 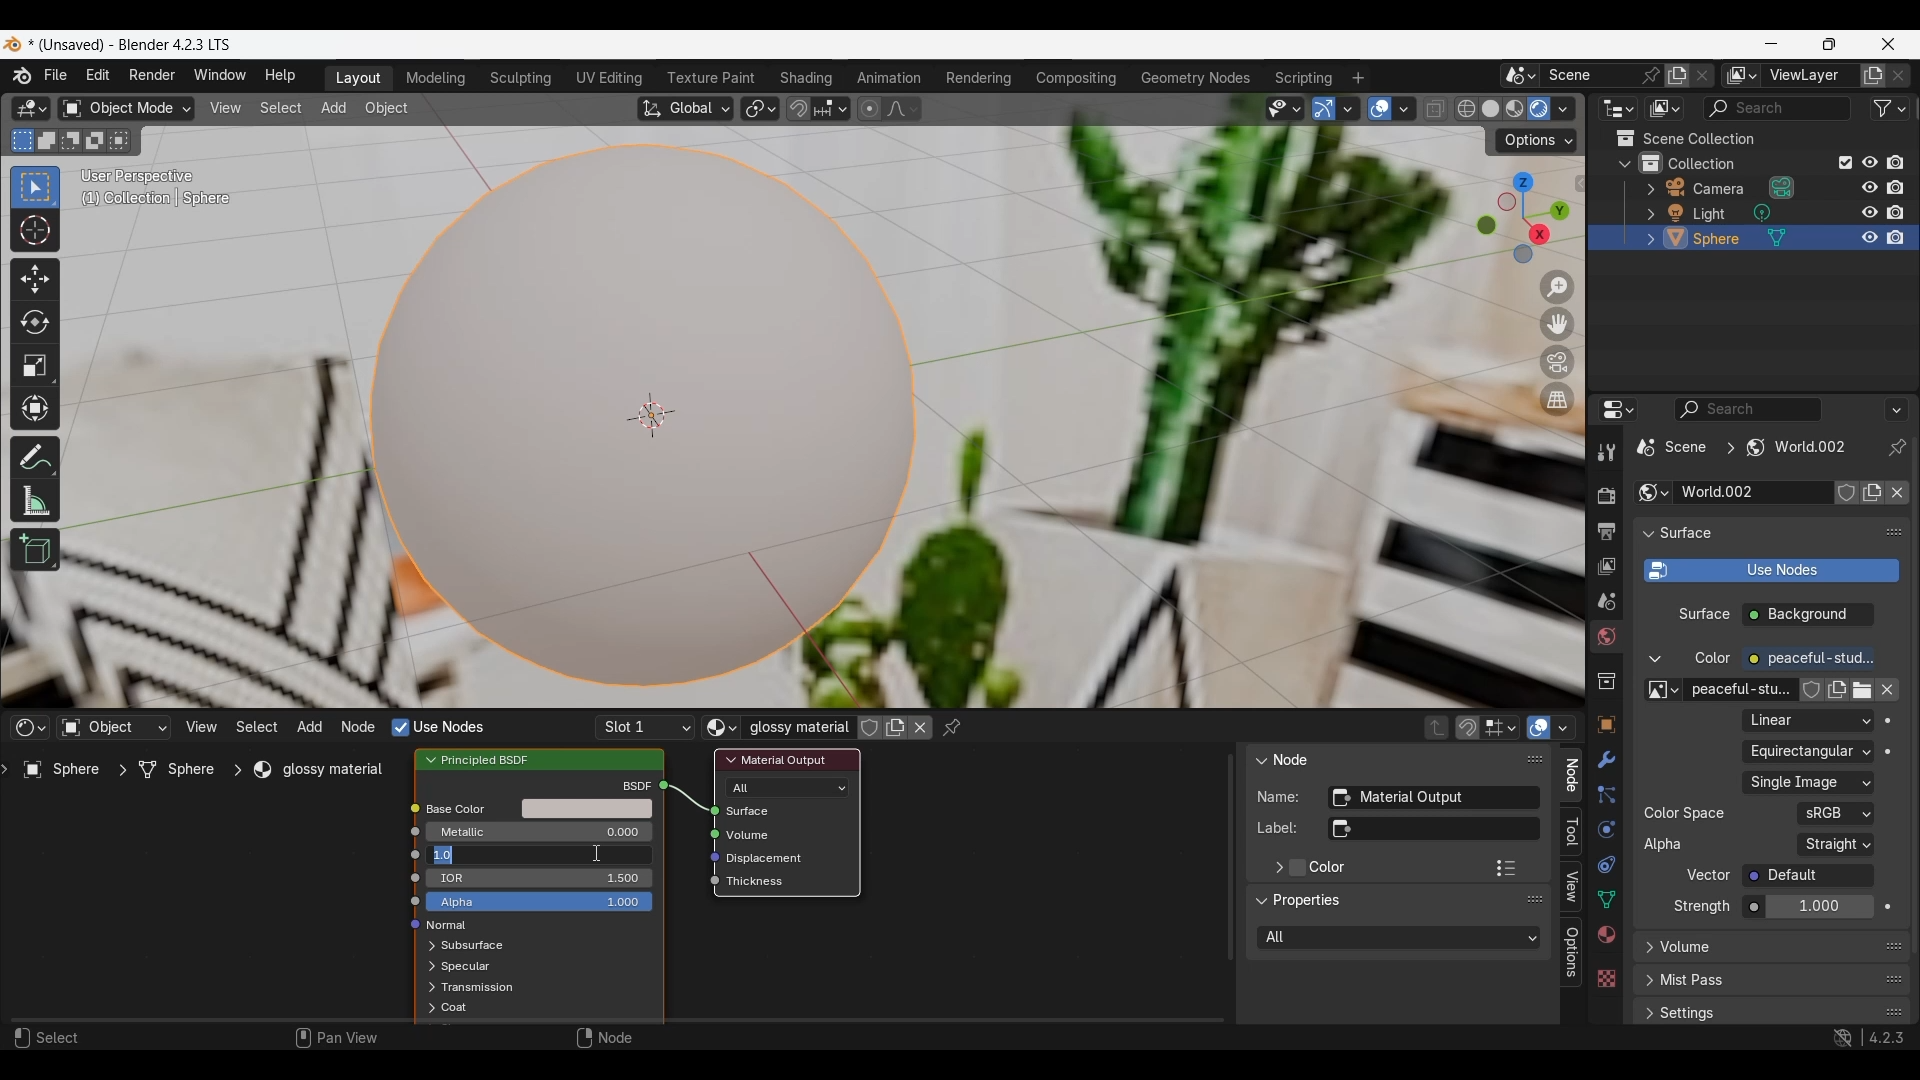 I want to click on  glossy material, so click(x=324, y=770).